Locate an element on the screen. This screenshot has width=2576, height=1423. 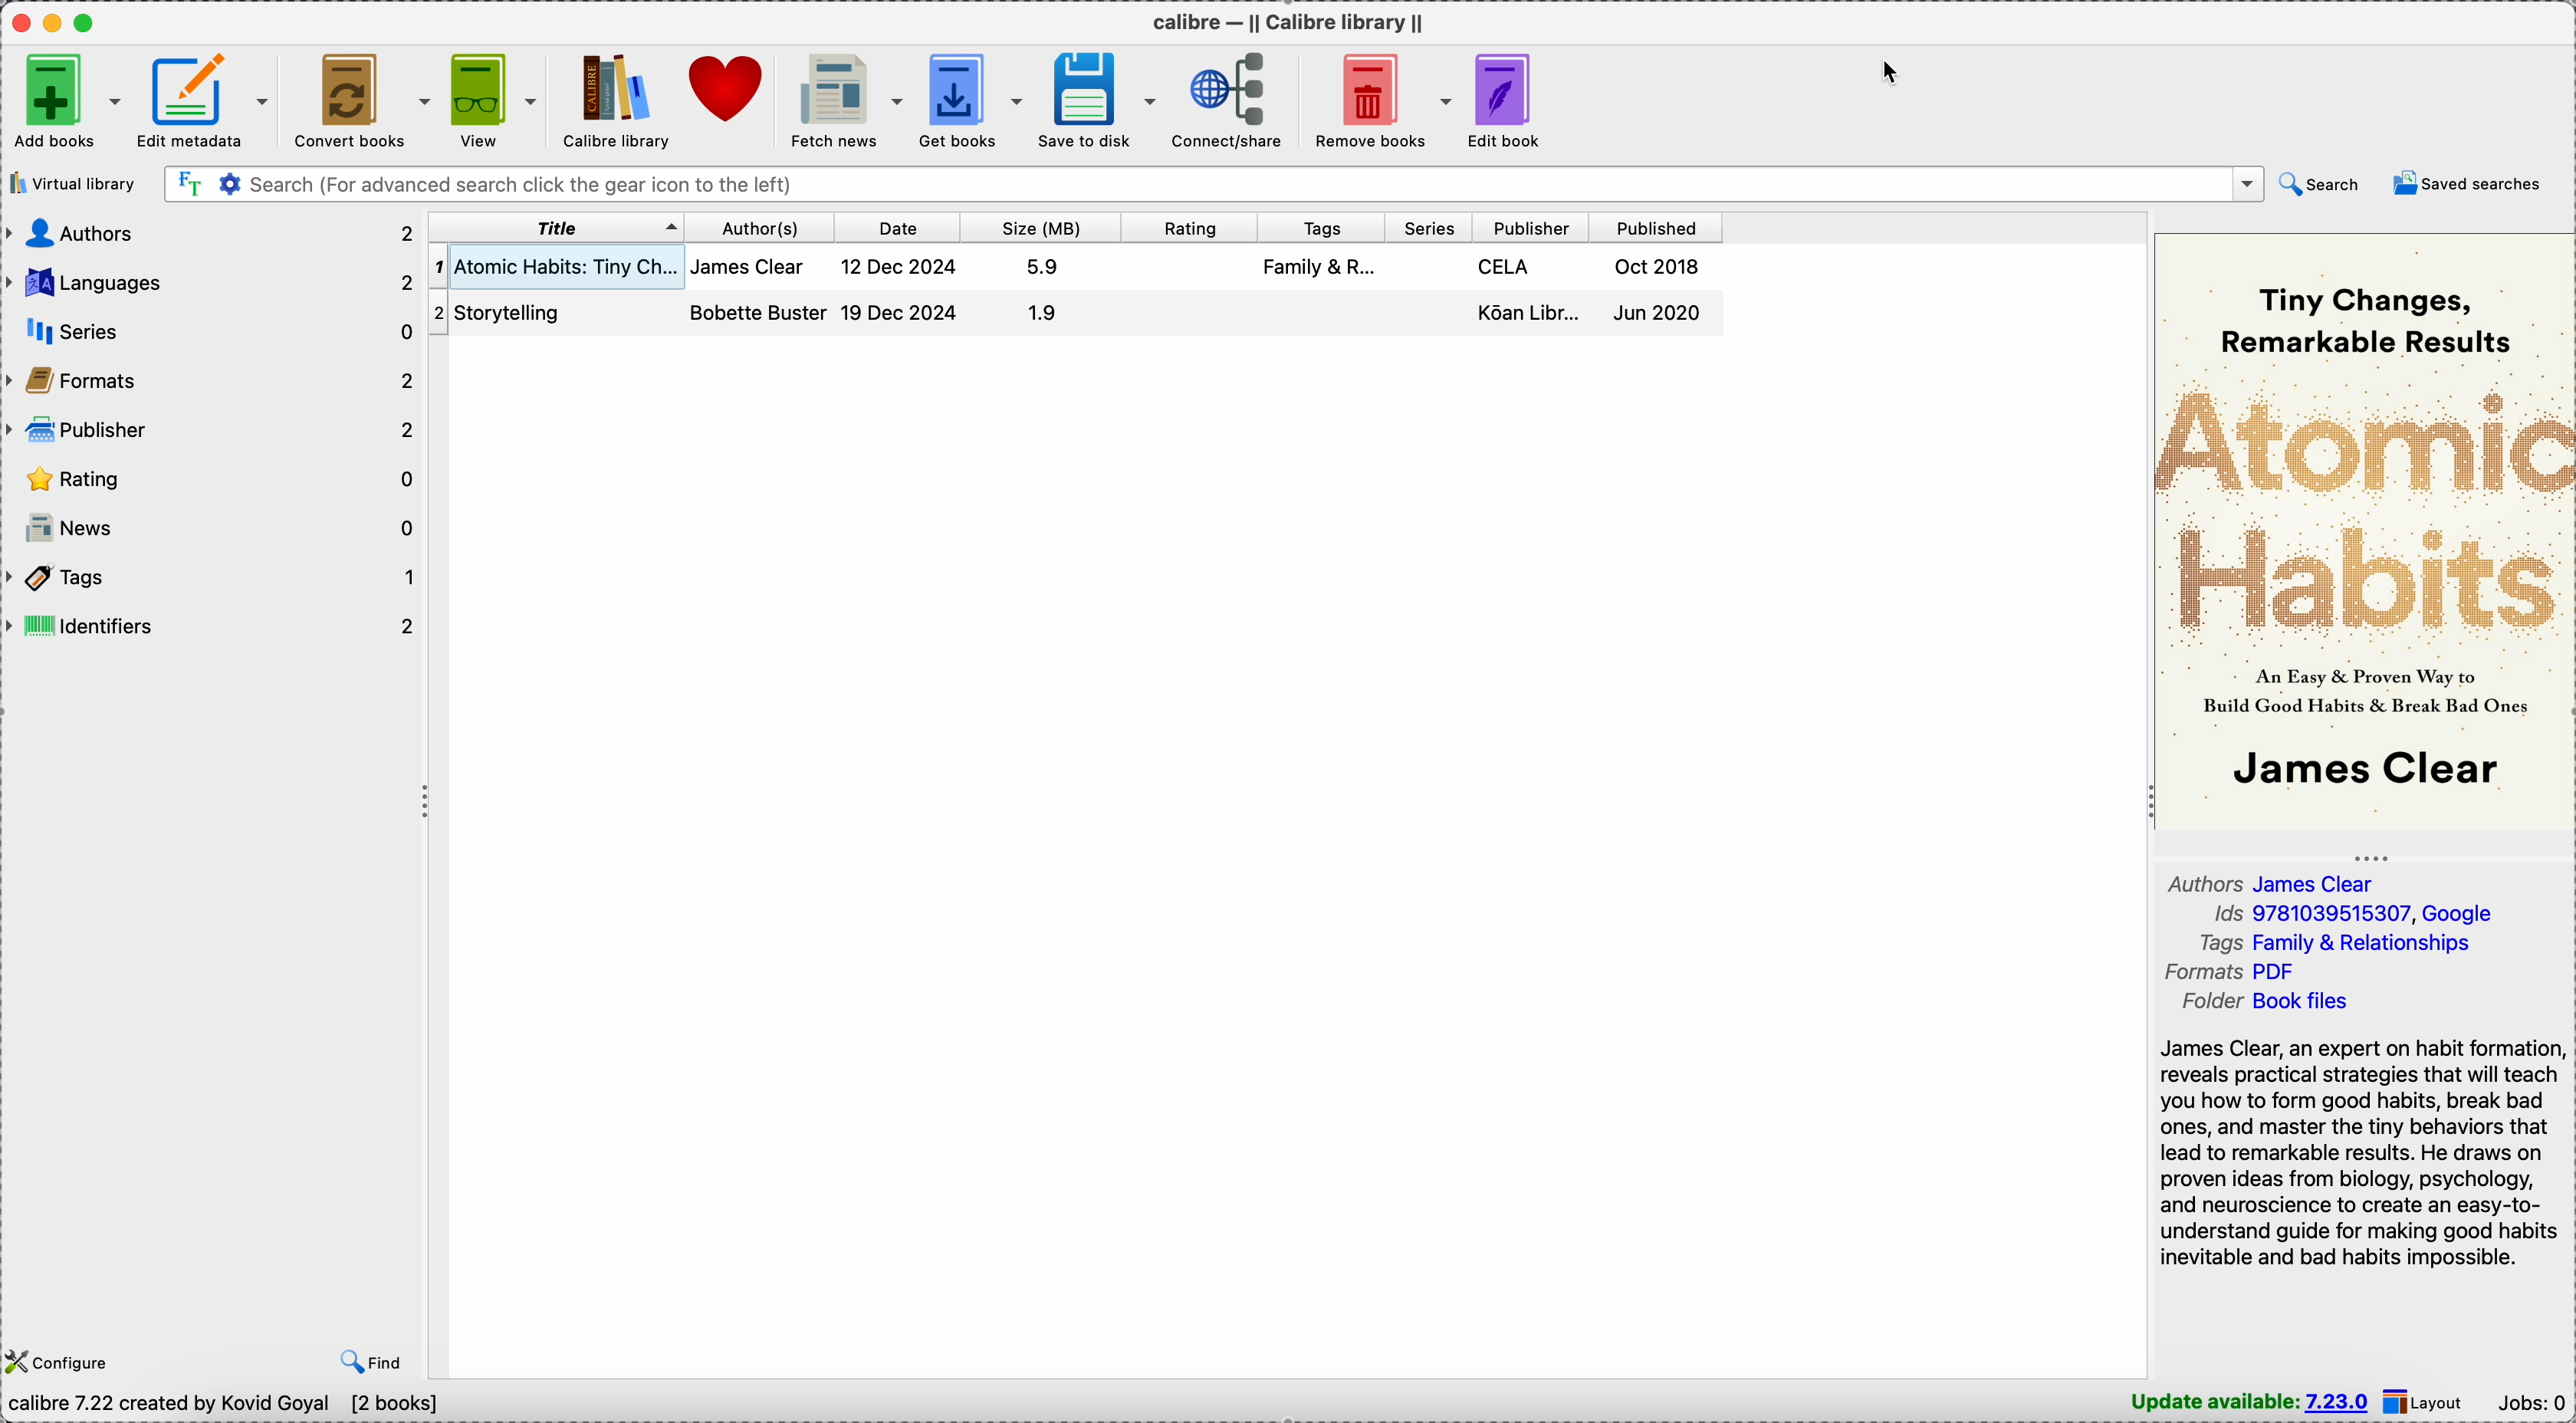
atomic habits is located at coordinates (554, 267).